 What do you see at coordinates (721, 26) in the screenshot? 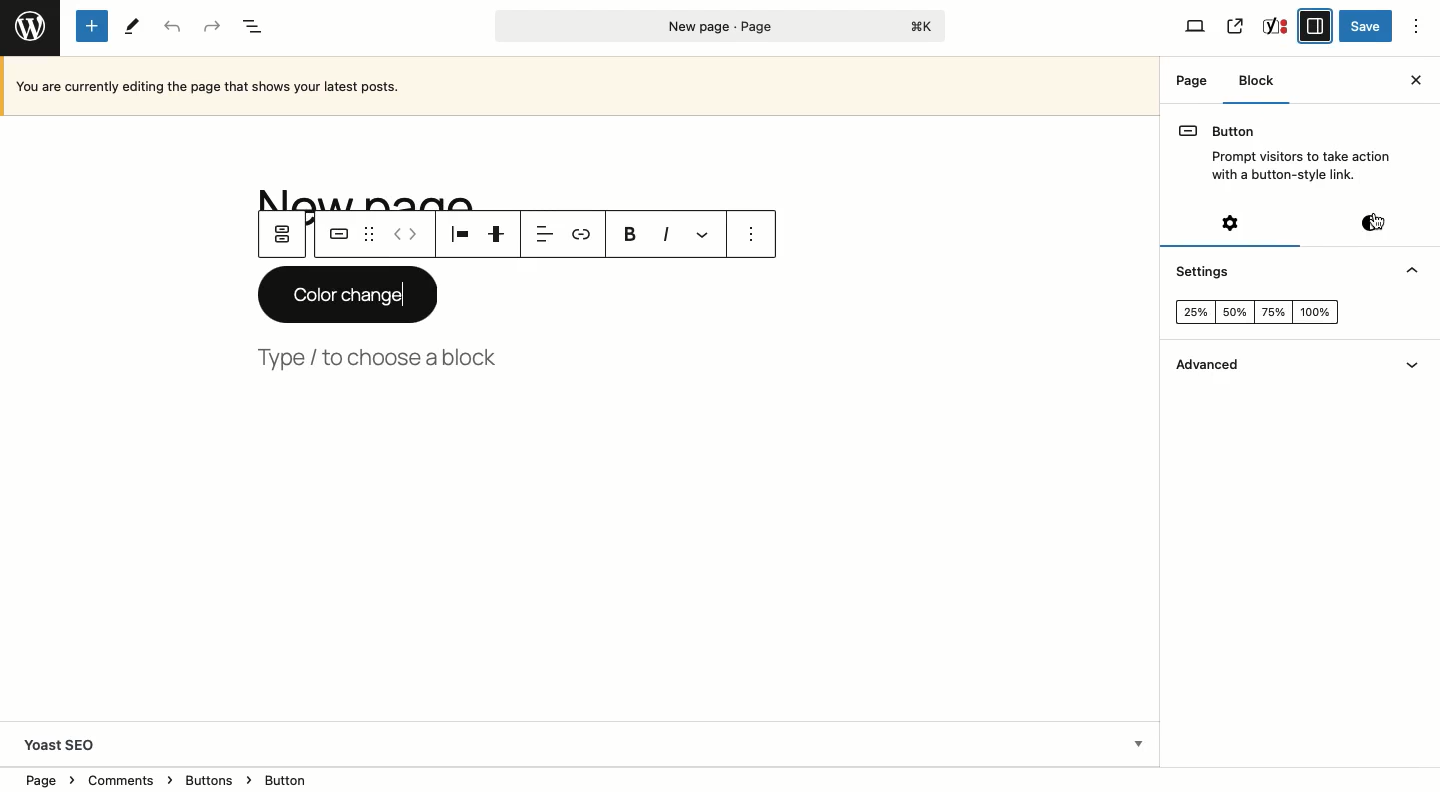
I see `Page` at bounding box center [721, 26].